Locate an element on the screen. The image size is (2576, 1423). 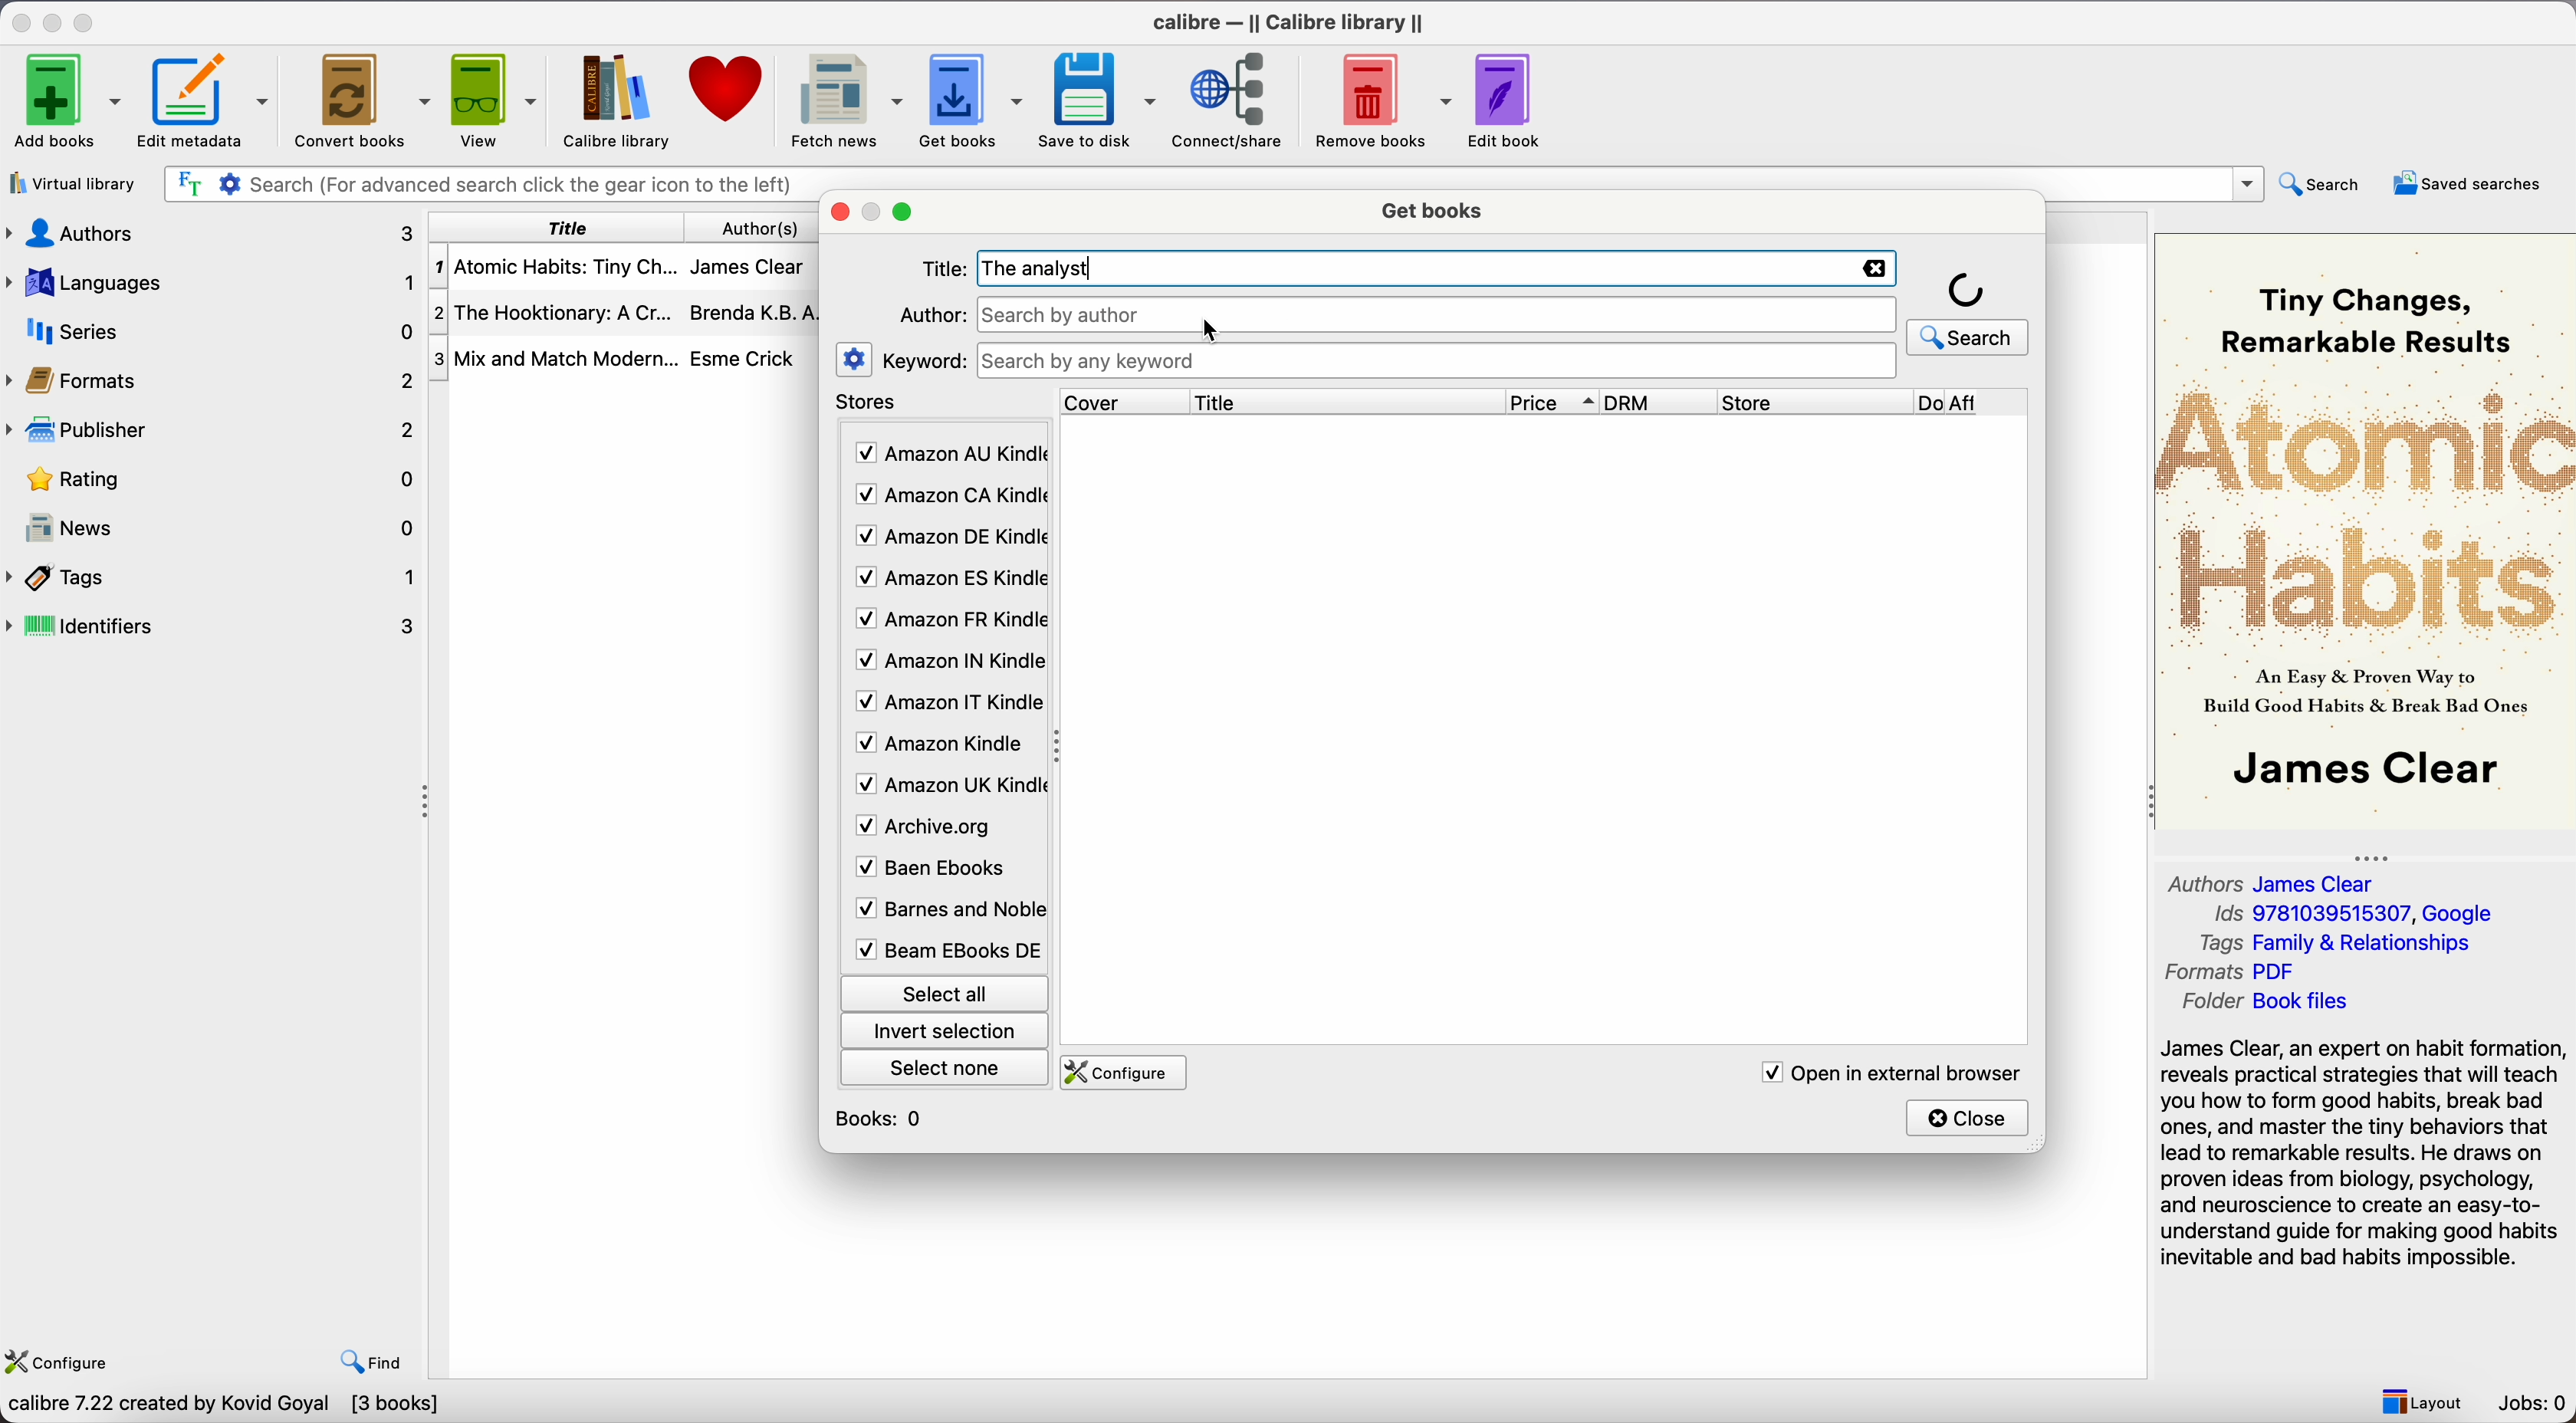
virtual library is located at coordinates (72, 185).